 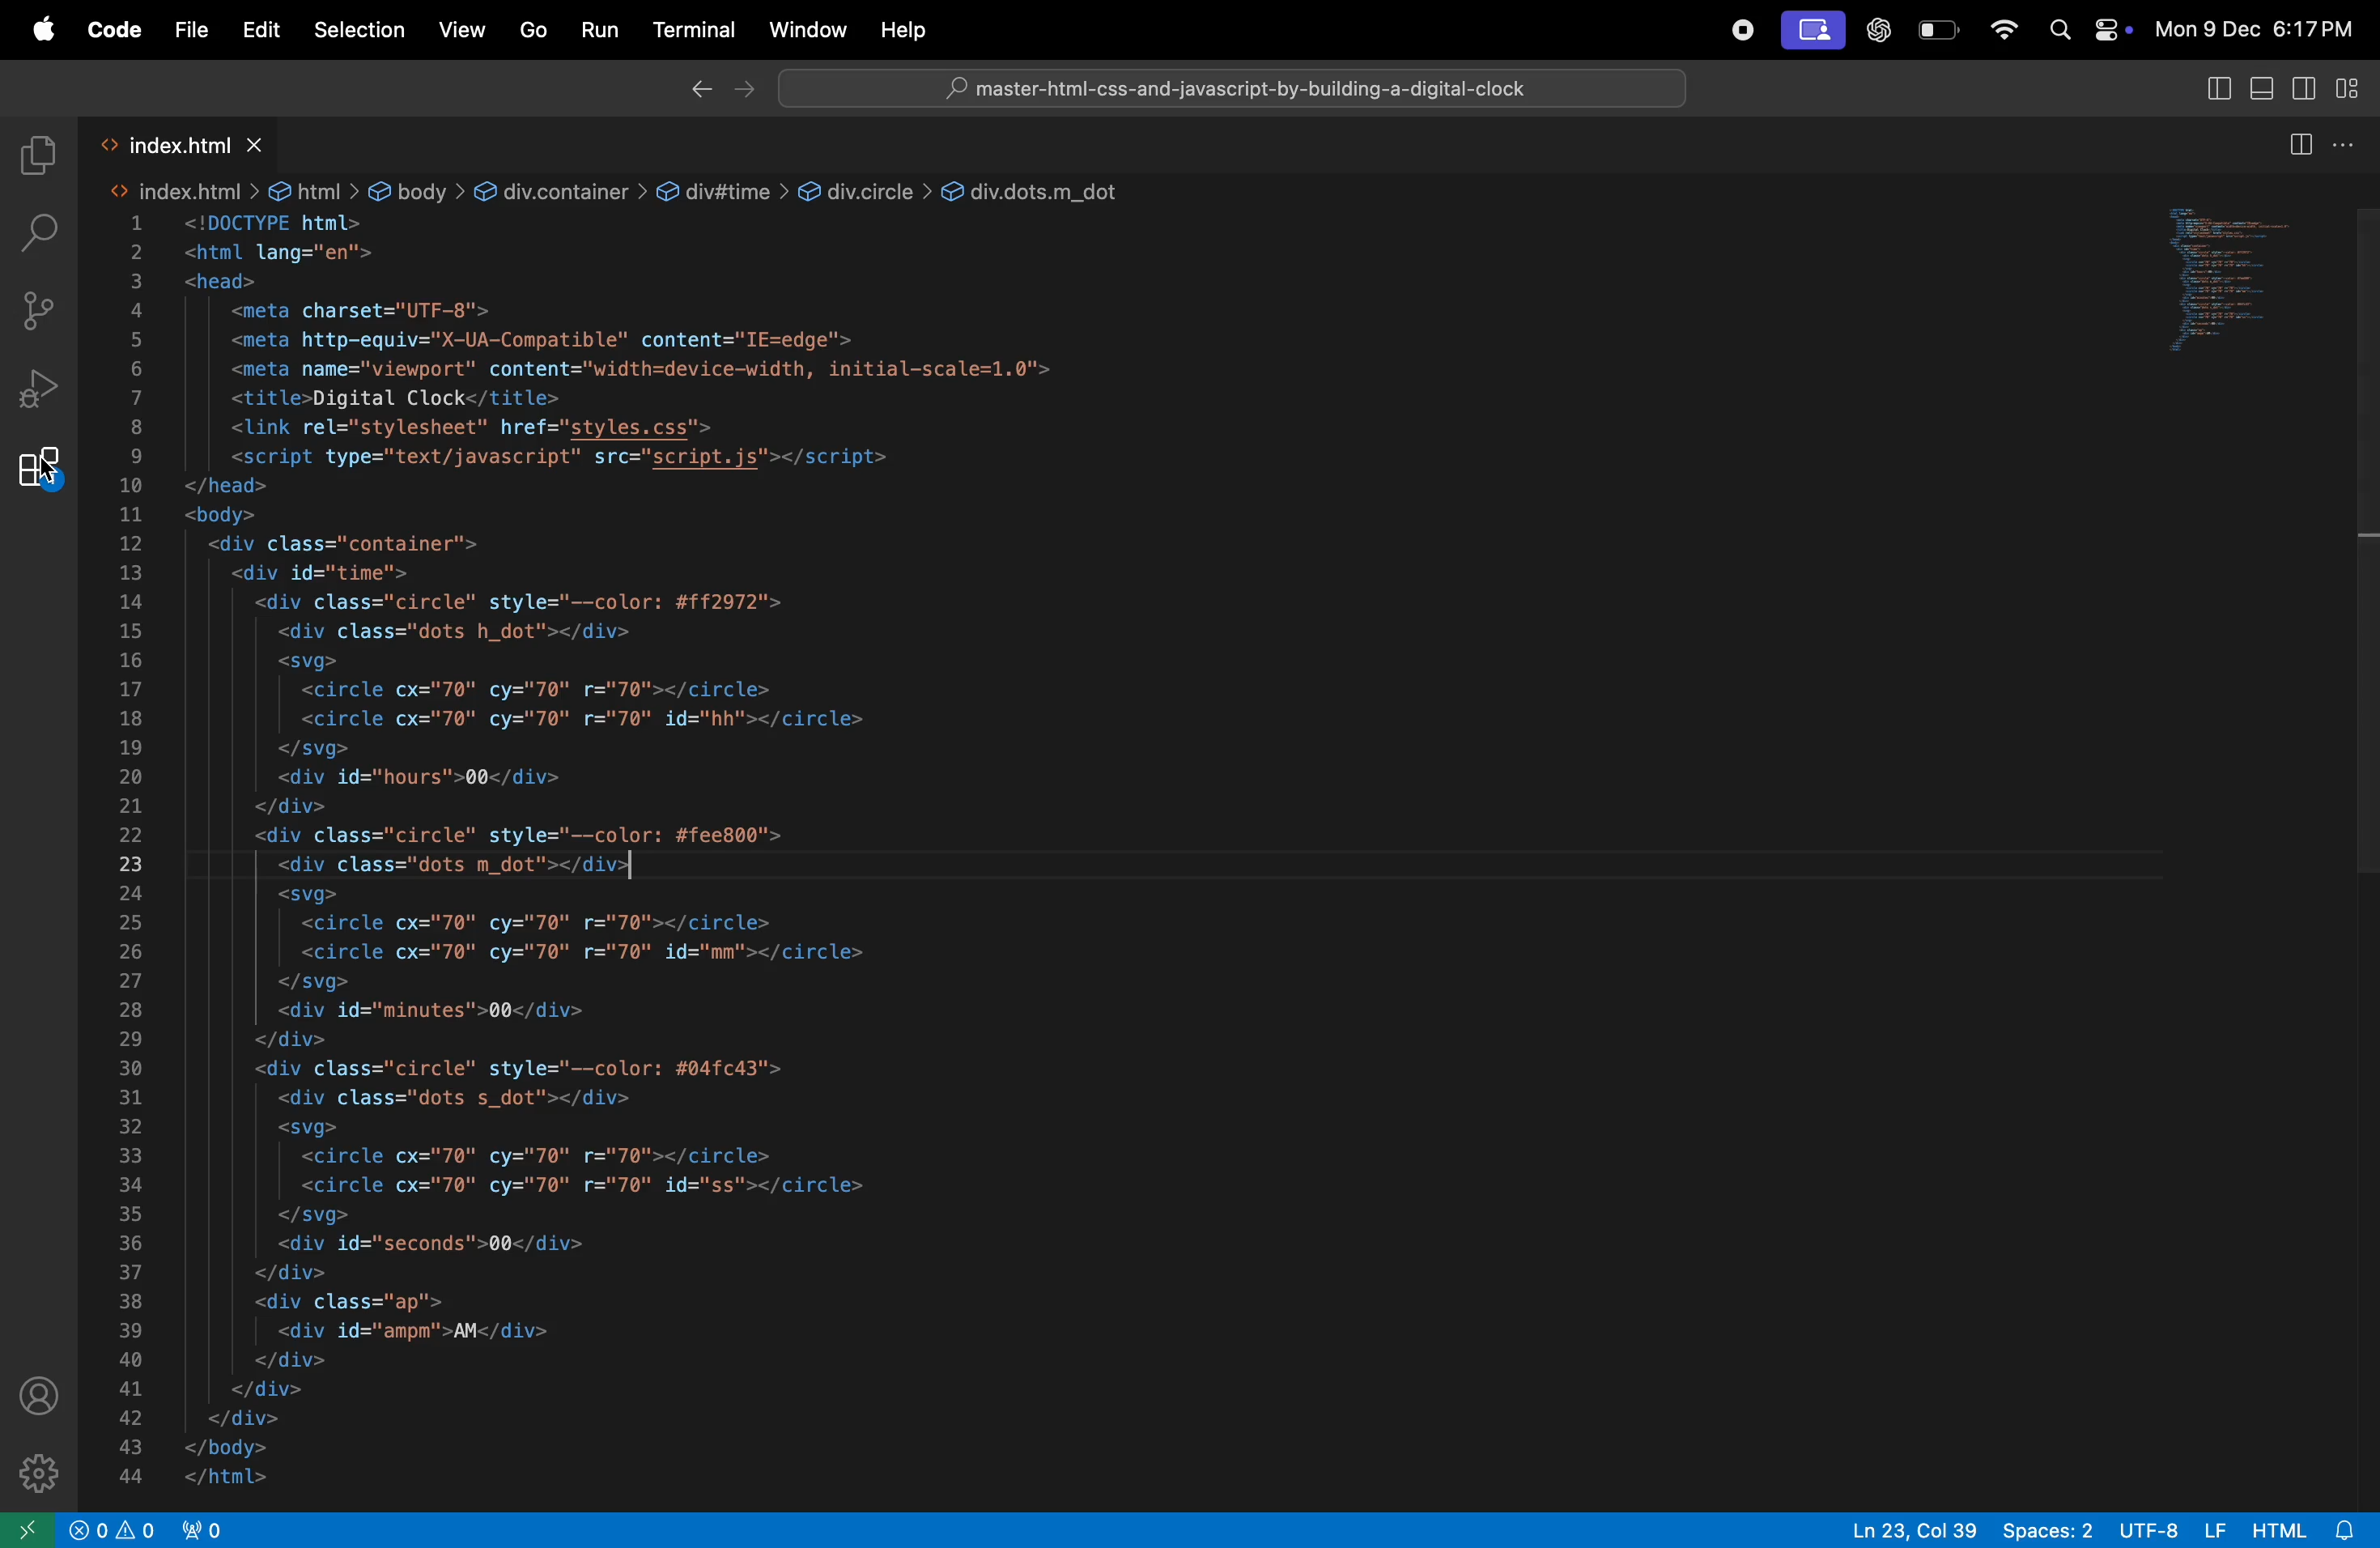 I want to click on search bar, so click(x=36, y=229).